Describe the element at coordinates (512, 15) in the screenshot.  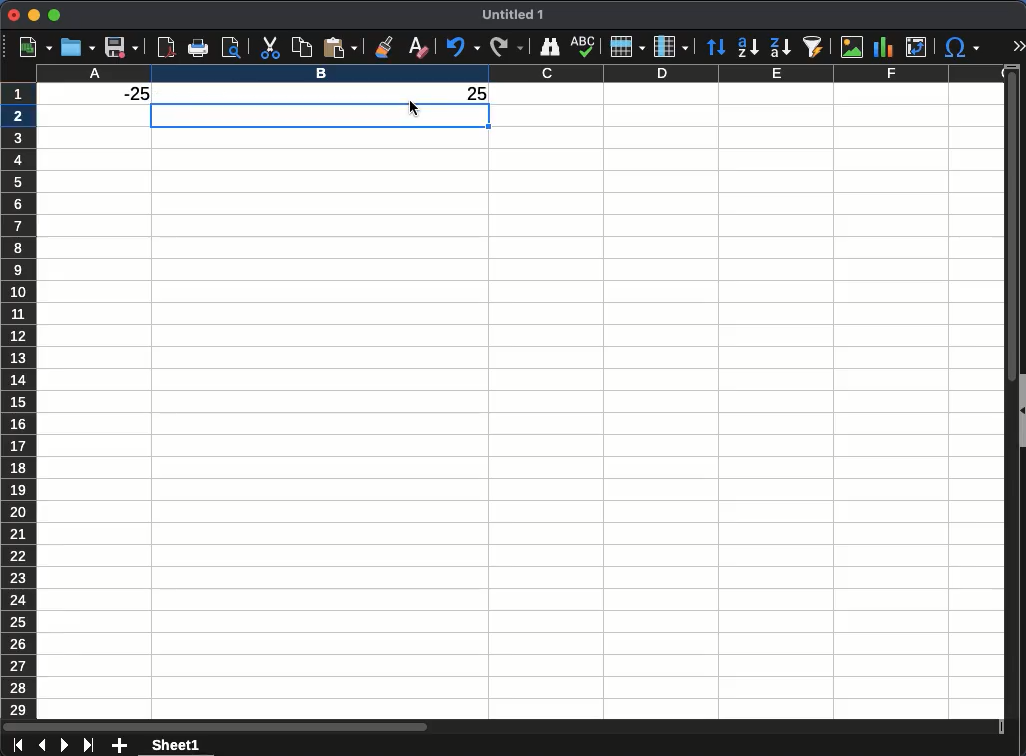
I see `untitled 1` at that location.